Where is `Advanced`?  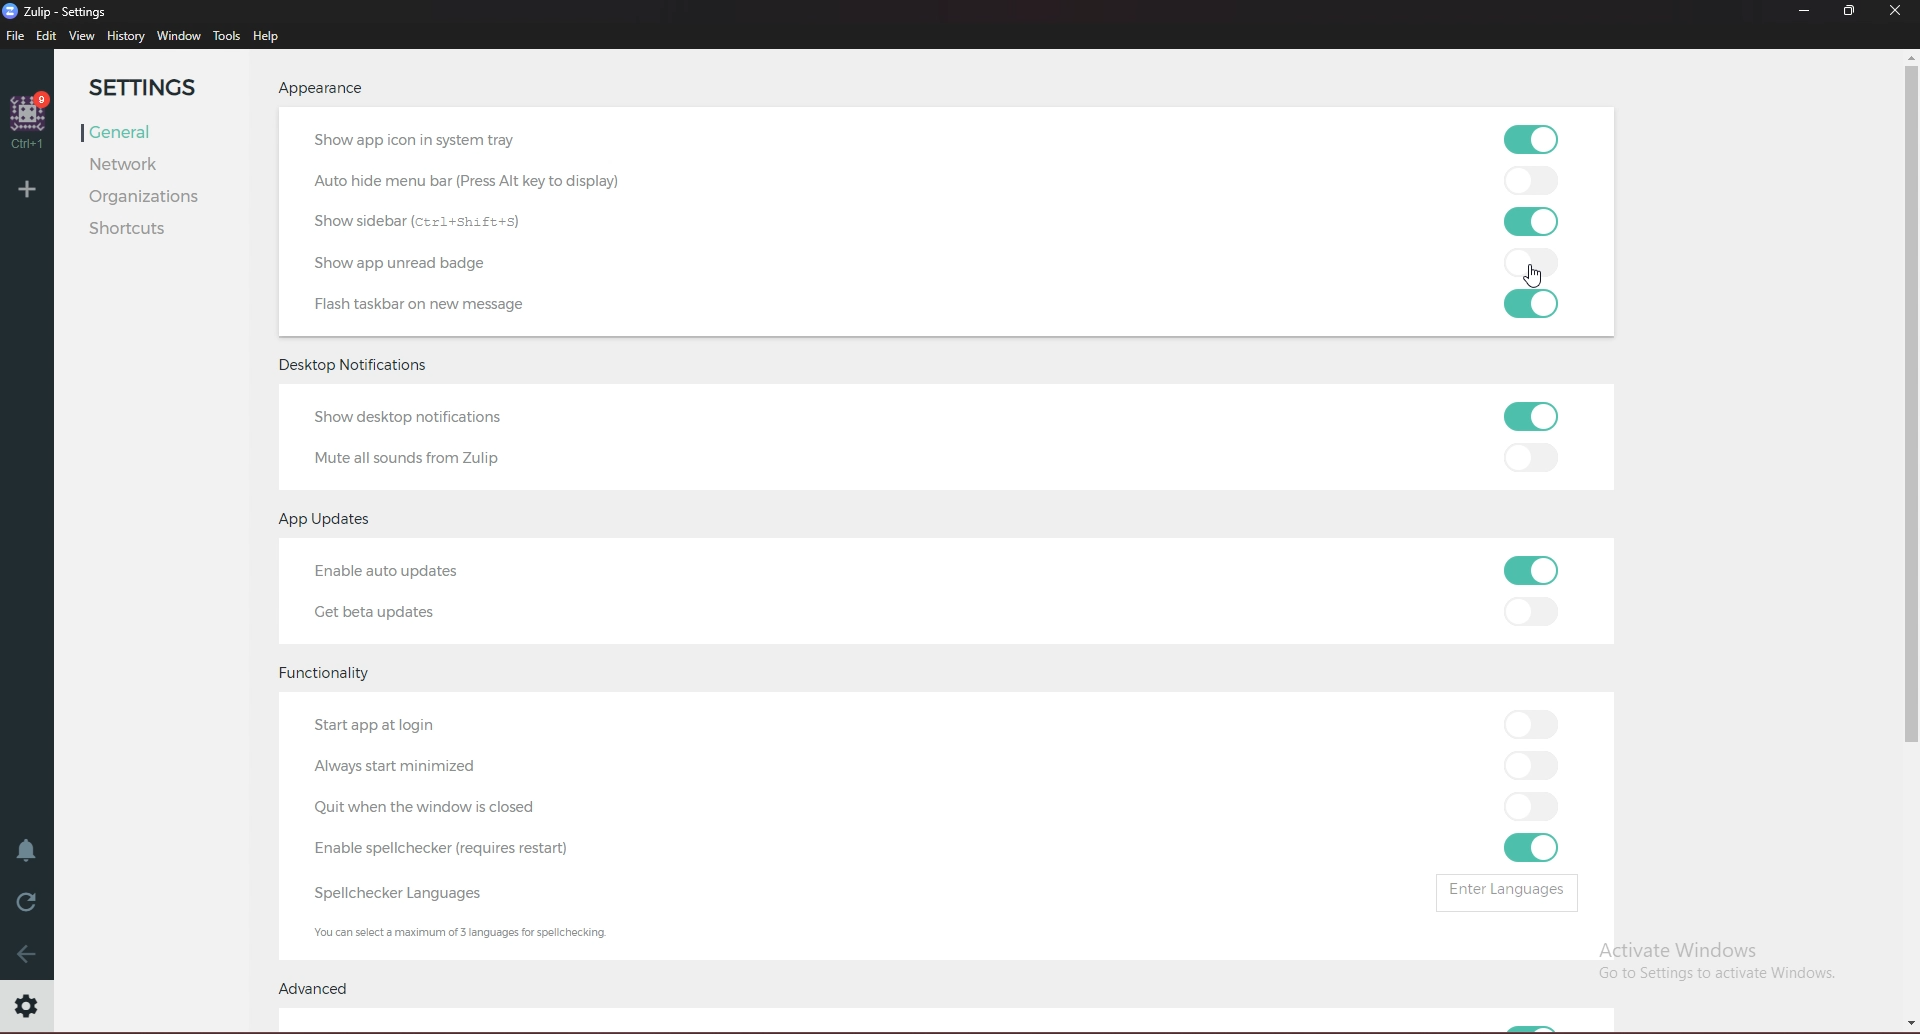 Advanced is located at coordinates (326, 988).